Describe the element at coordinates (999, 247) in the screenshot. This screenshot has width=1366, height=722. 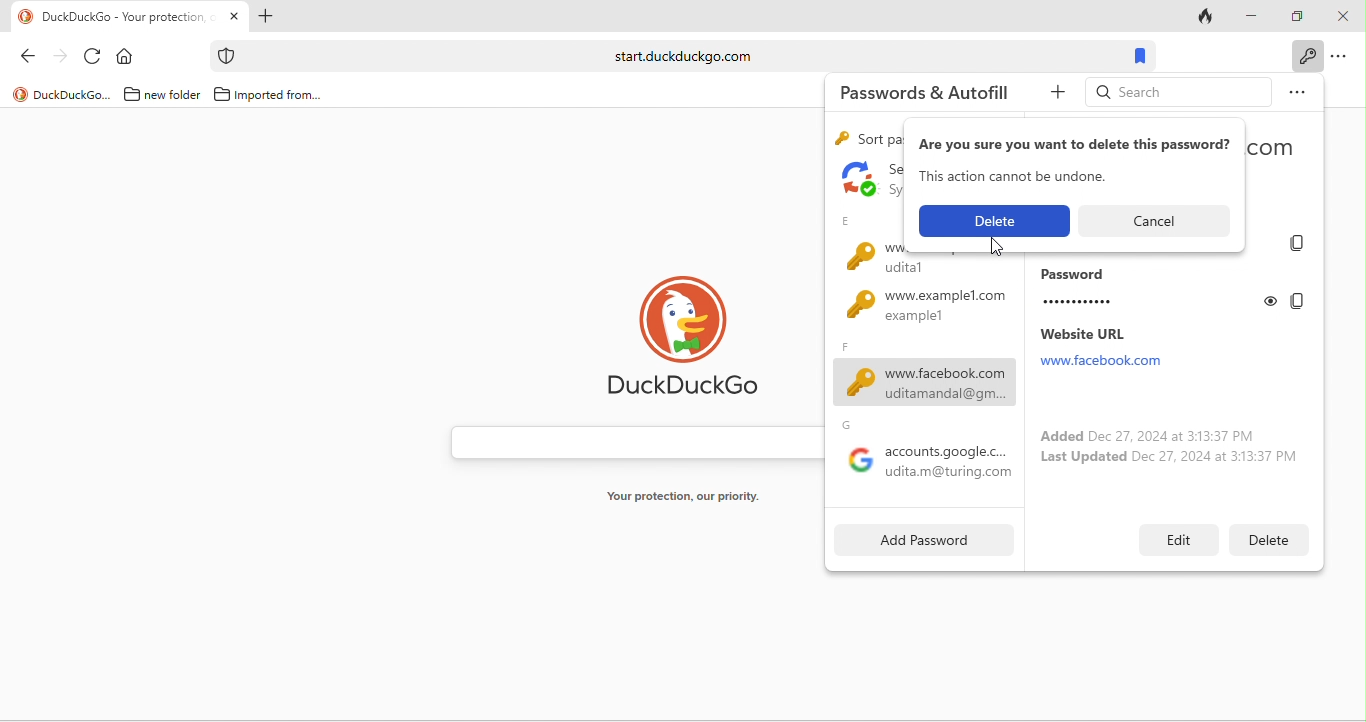
I see `cursor` at that location.